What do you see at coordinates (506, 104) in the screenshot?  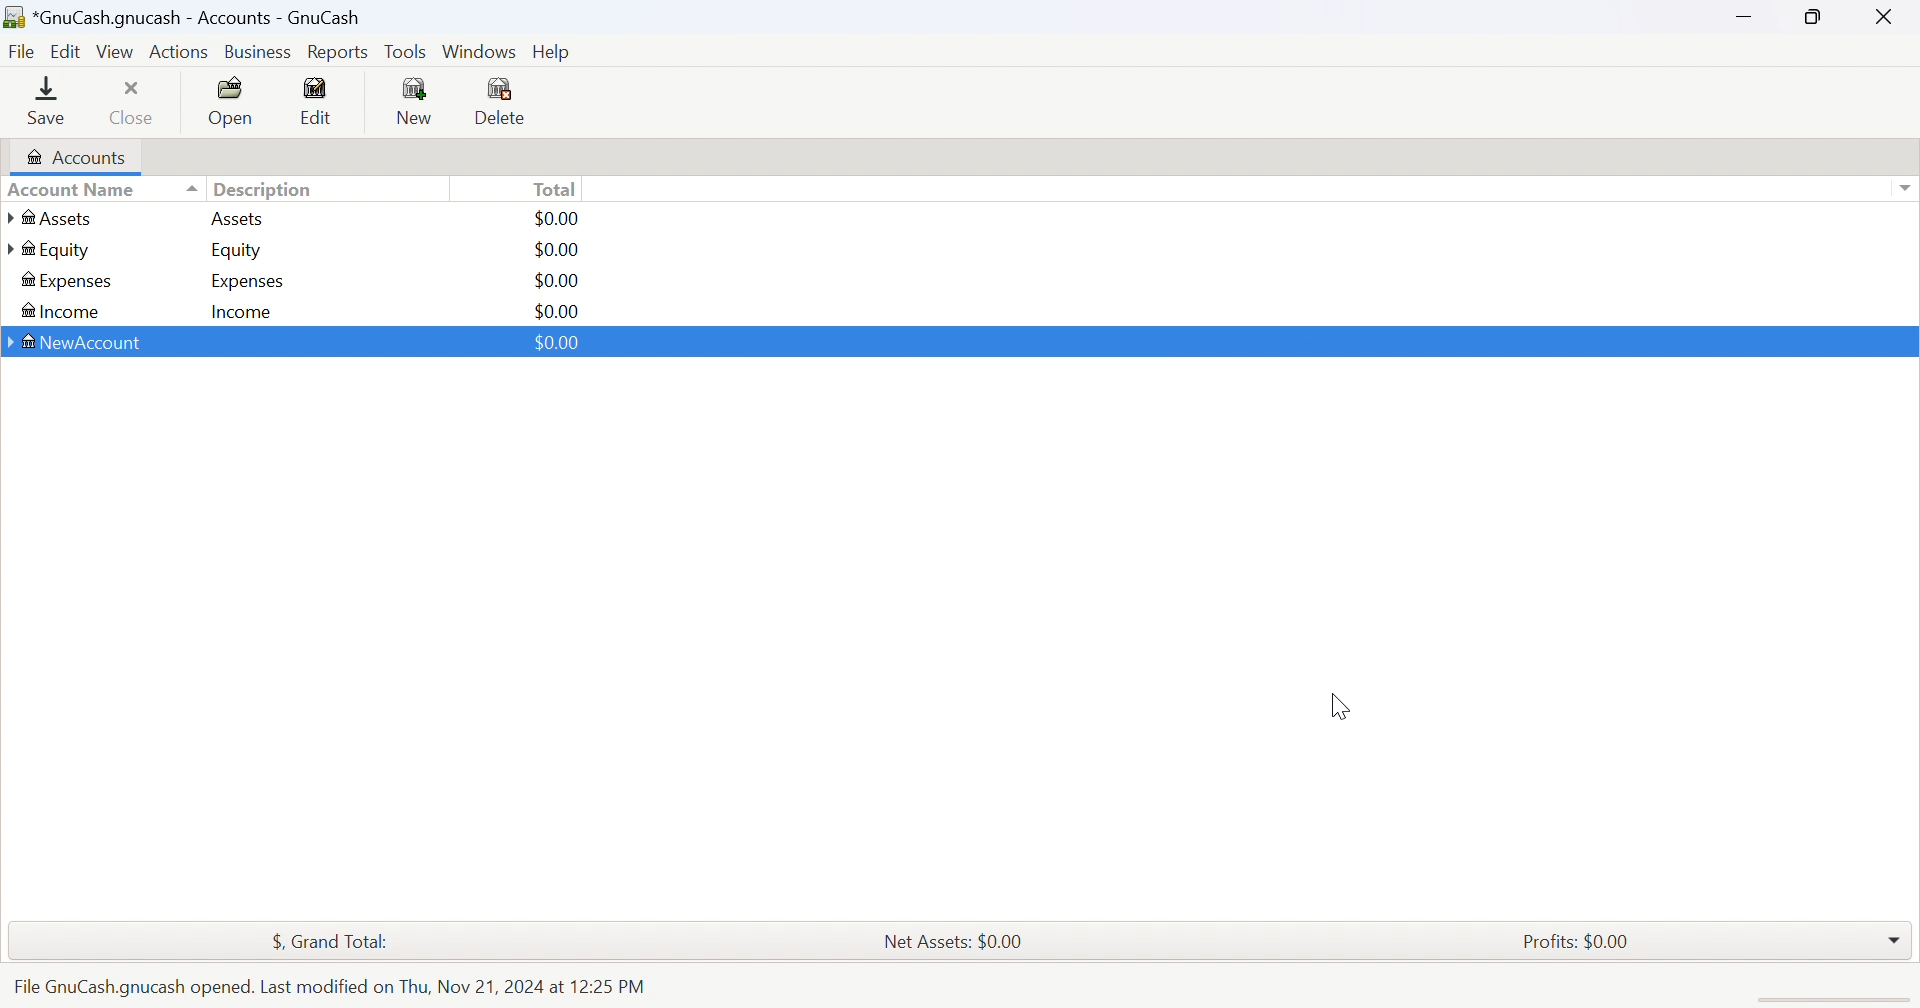 I see `Delete` at bounding box center [506, 104].